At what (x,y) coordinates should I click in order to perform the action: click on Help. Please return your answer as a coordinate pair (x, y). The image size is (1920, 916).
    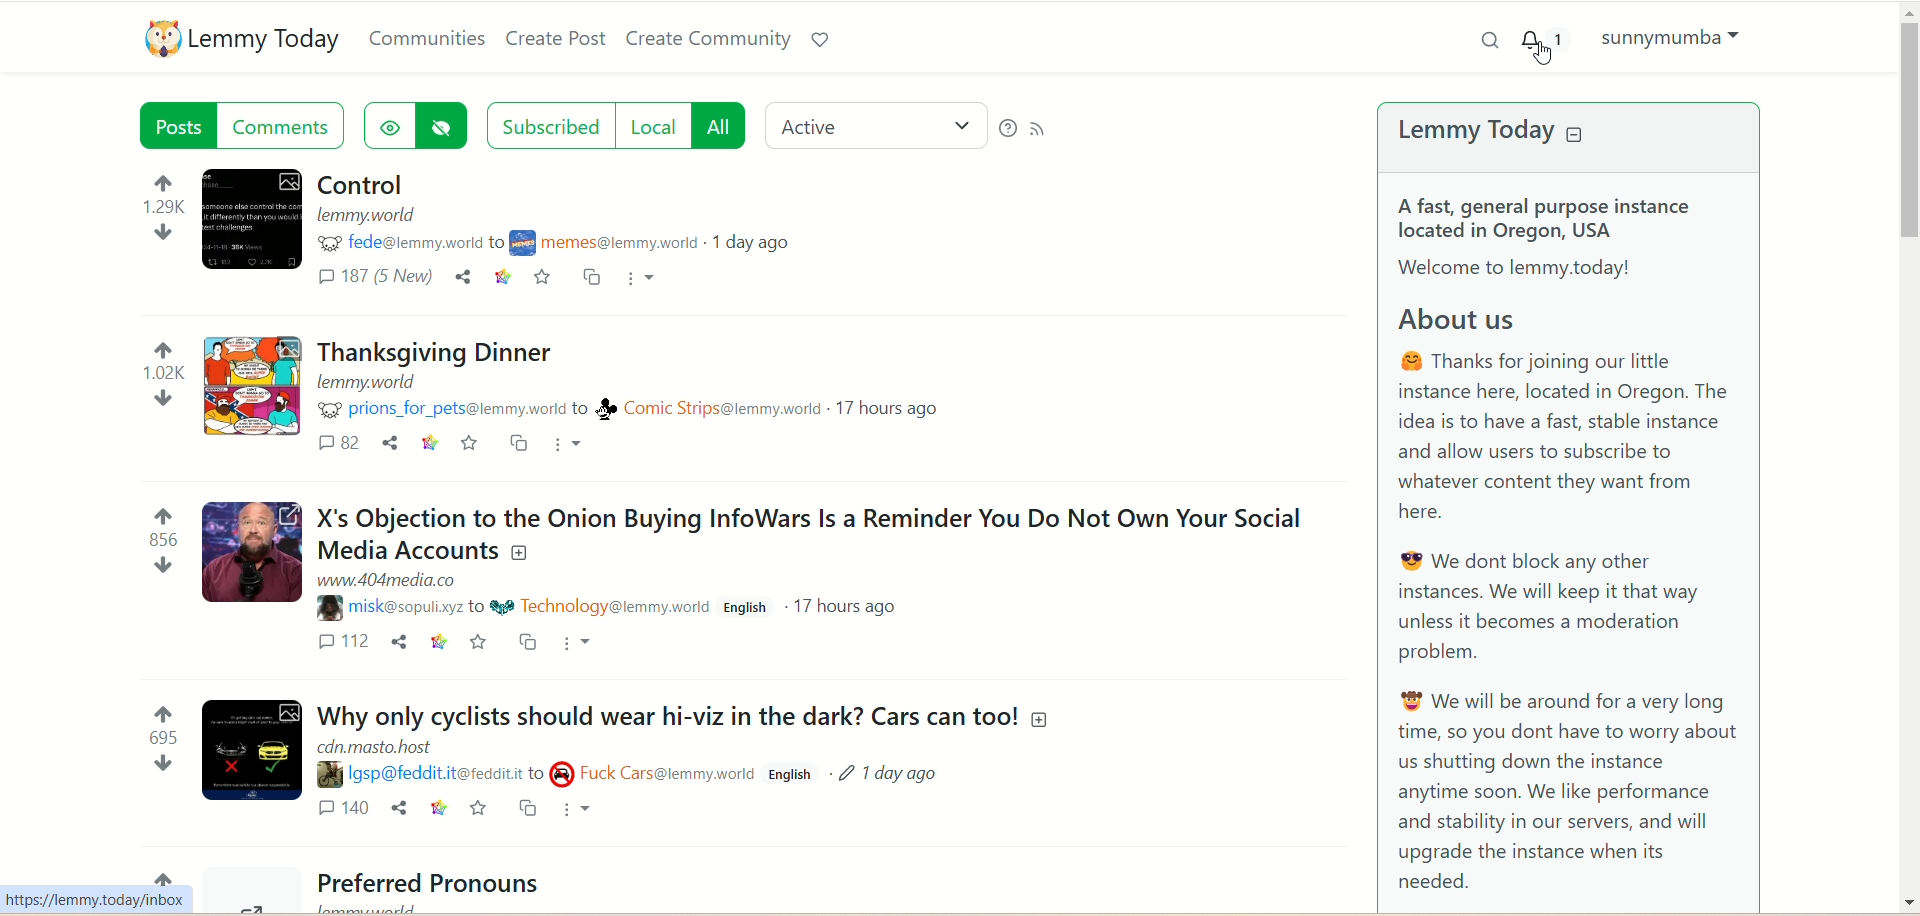
    Looking at the image, I should click on (1009, 126).